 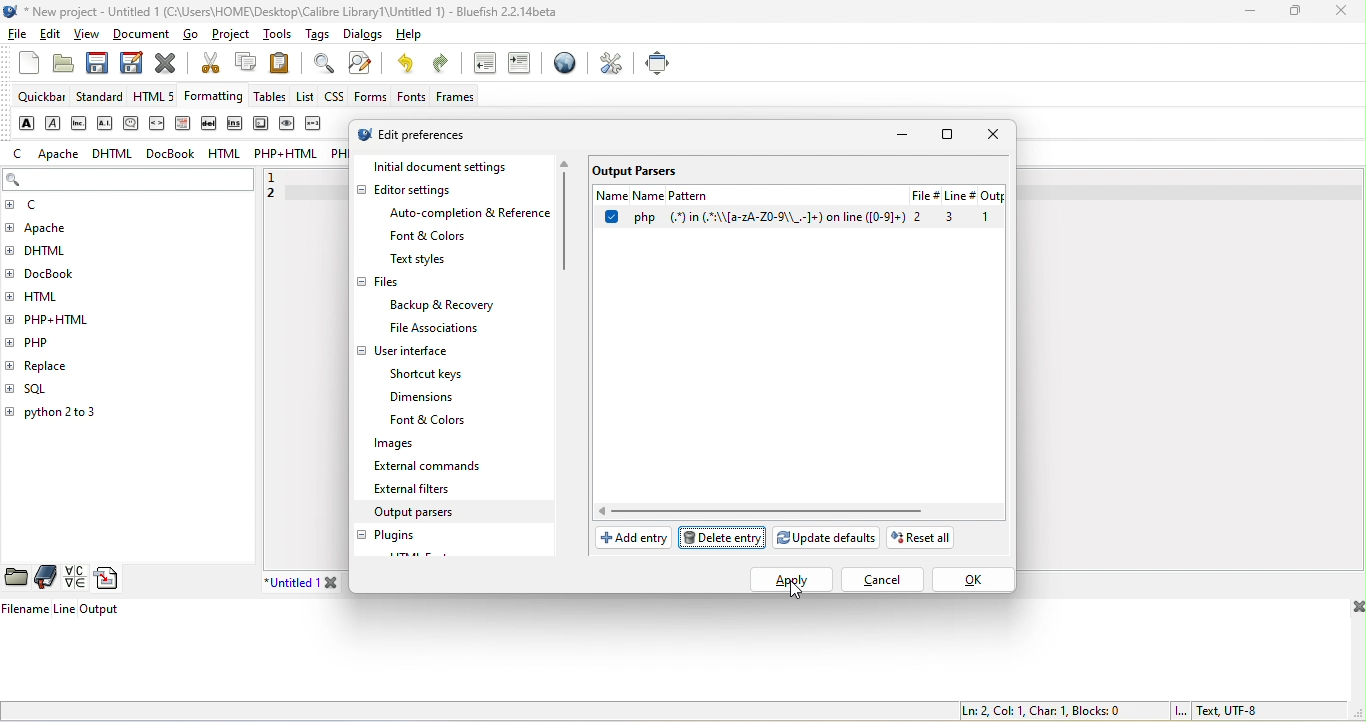 I want to click on sql, so click(x=47, y=389).